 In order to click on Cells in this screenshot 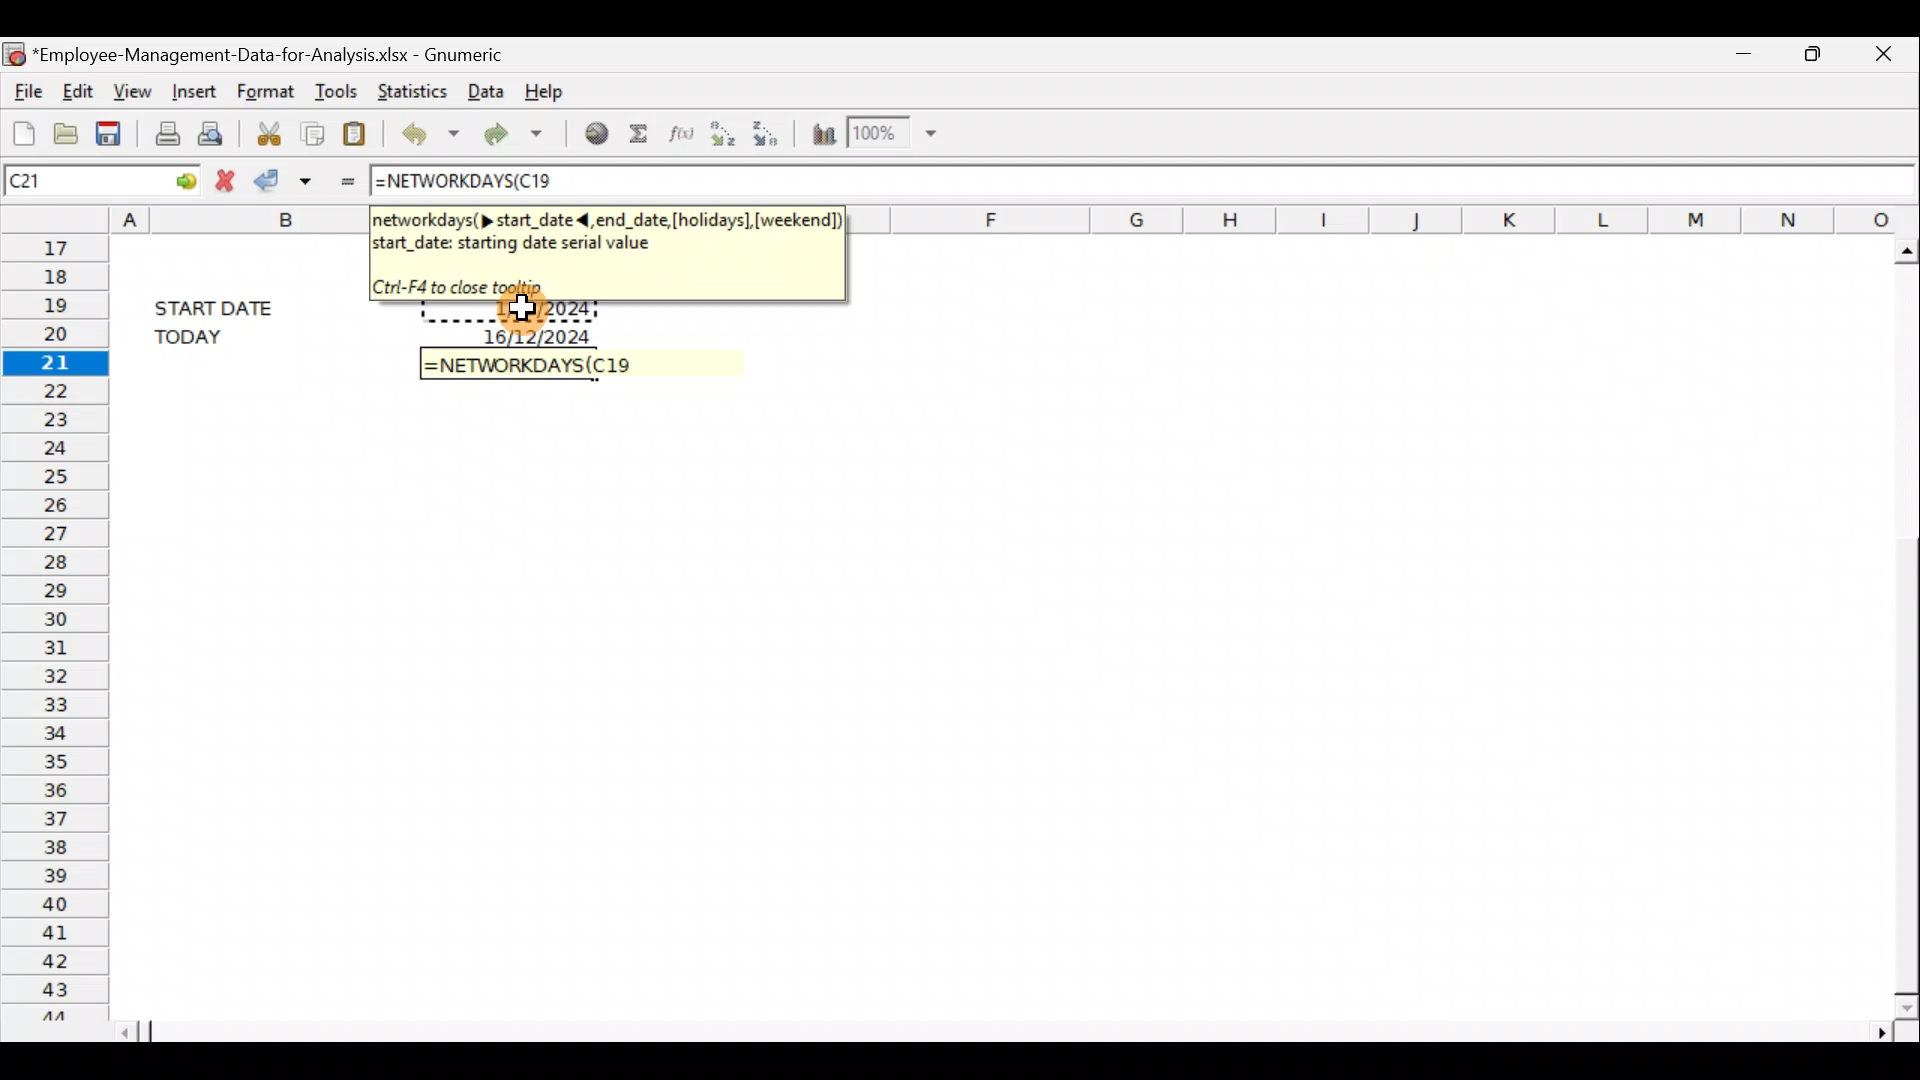, I will do `click(989, 711)`.